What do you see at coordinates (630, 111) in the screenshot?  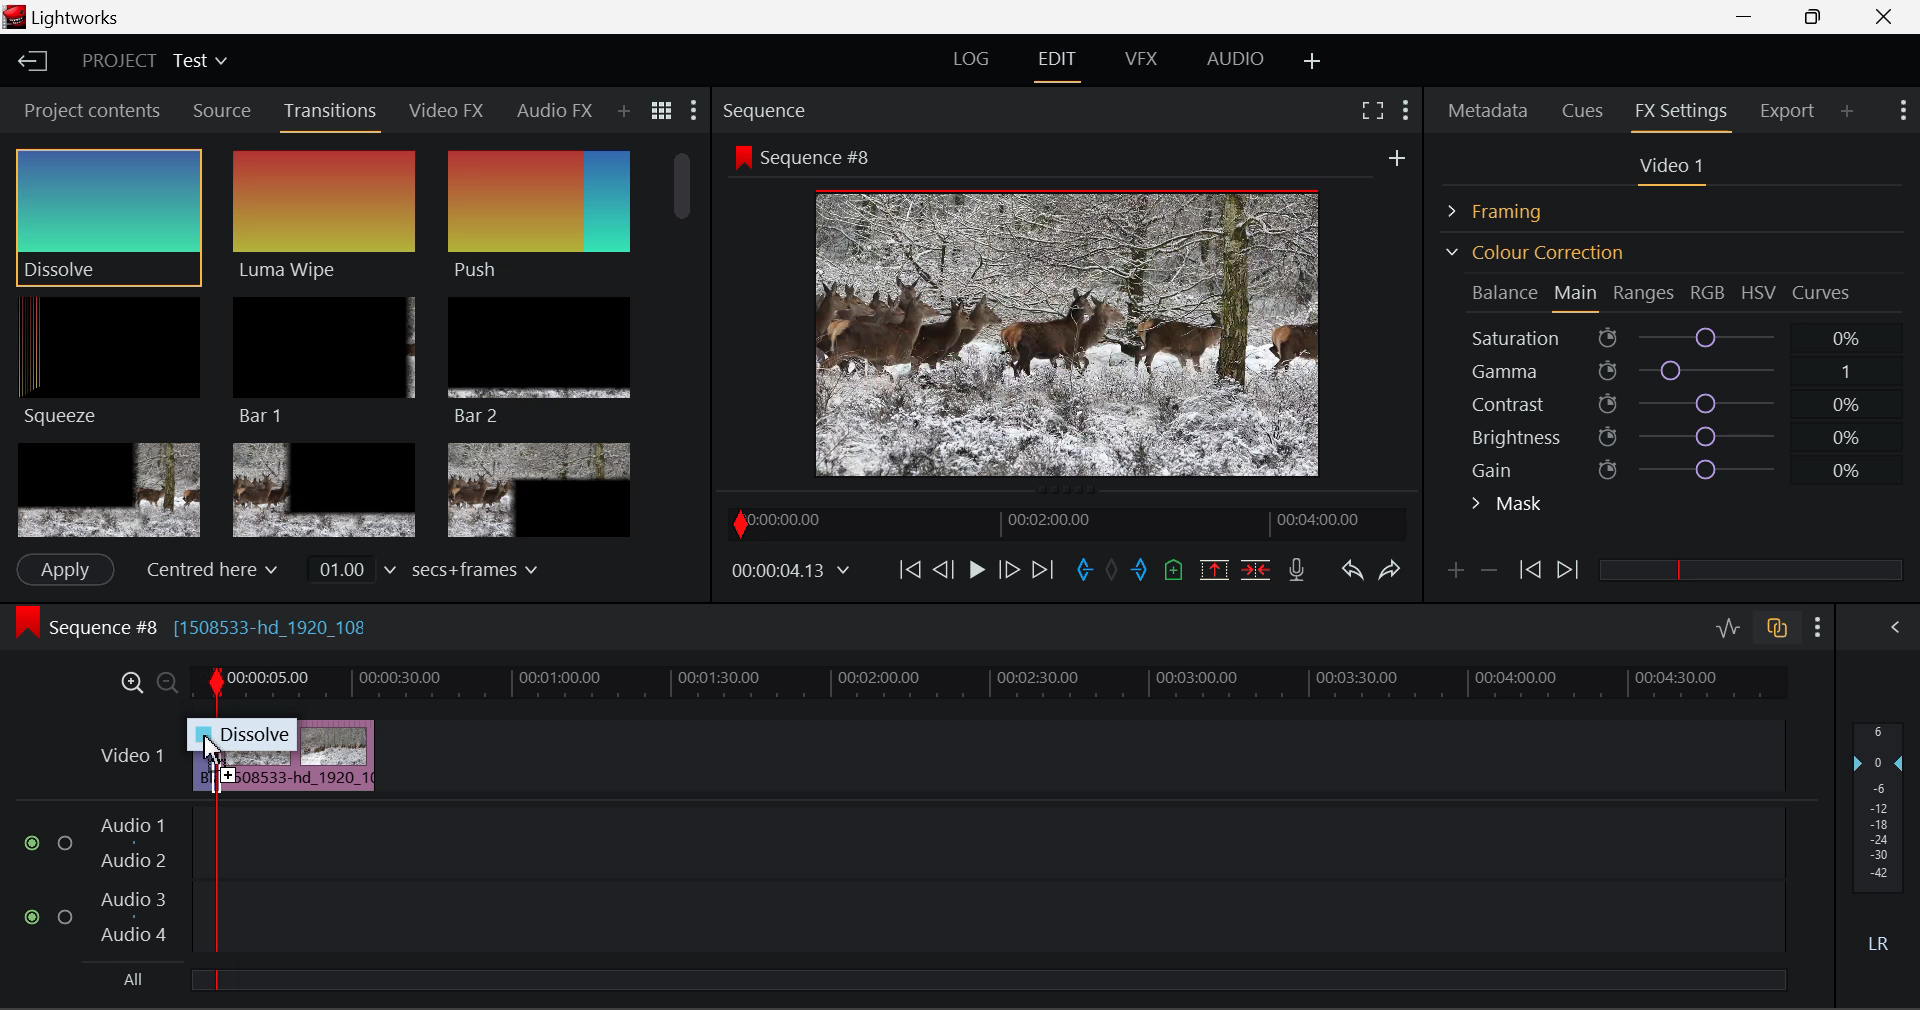 I see `Search` at bounding box center [630, 111].